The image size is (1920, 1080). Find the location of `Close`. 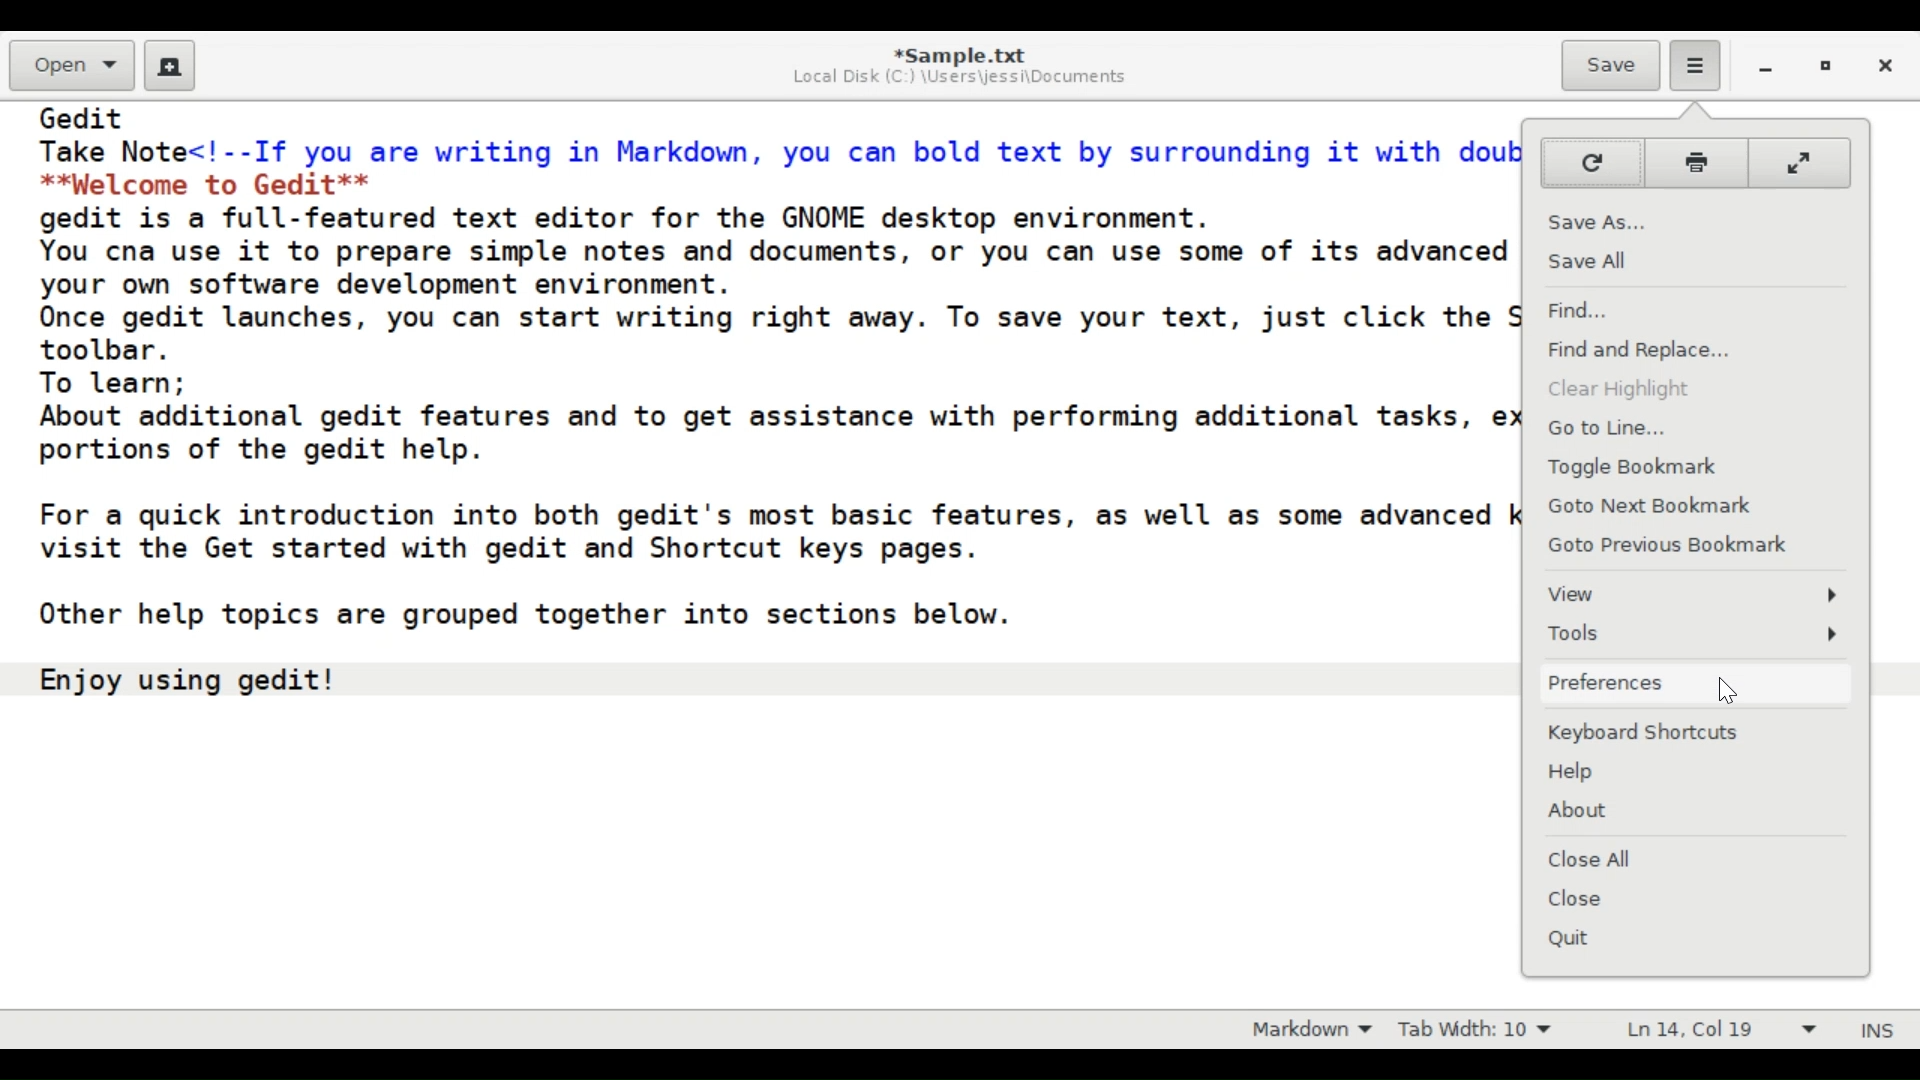

Close is located at coordinates (1694, 899).